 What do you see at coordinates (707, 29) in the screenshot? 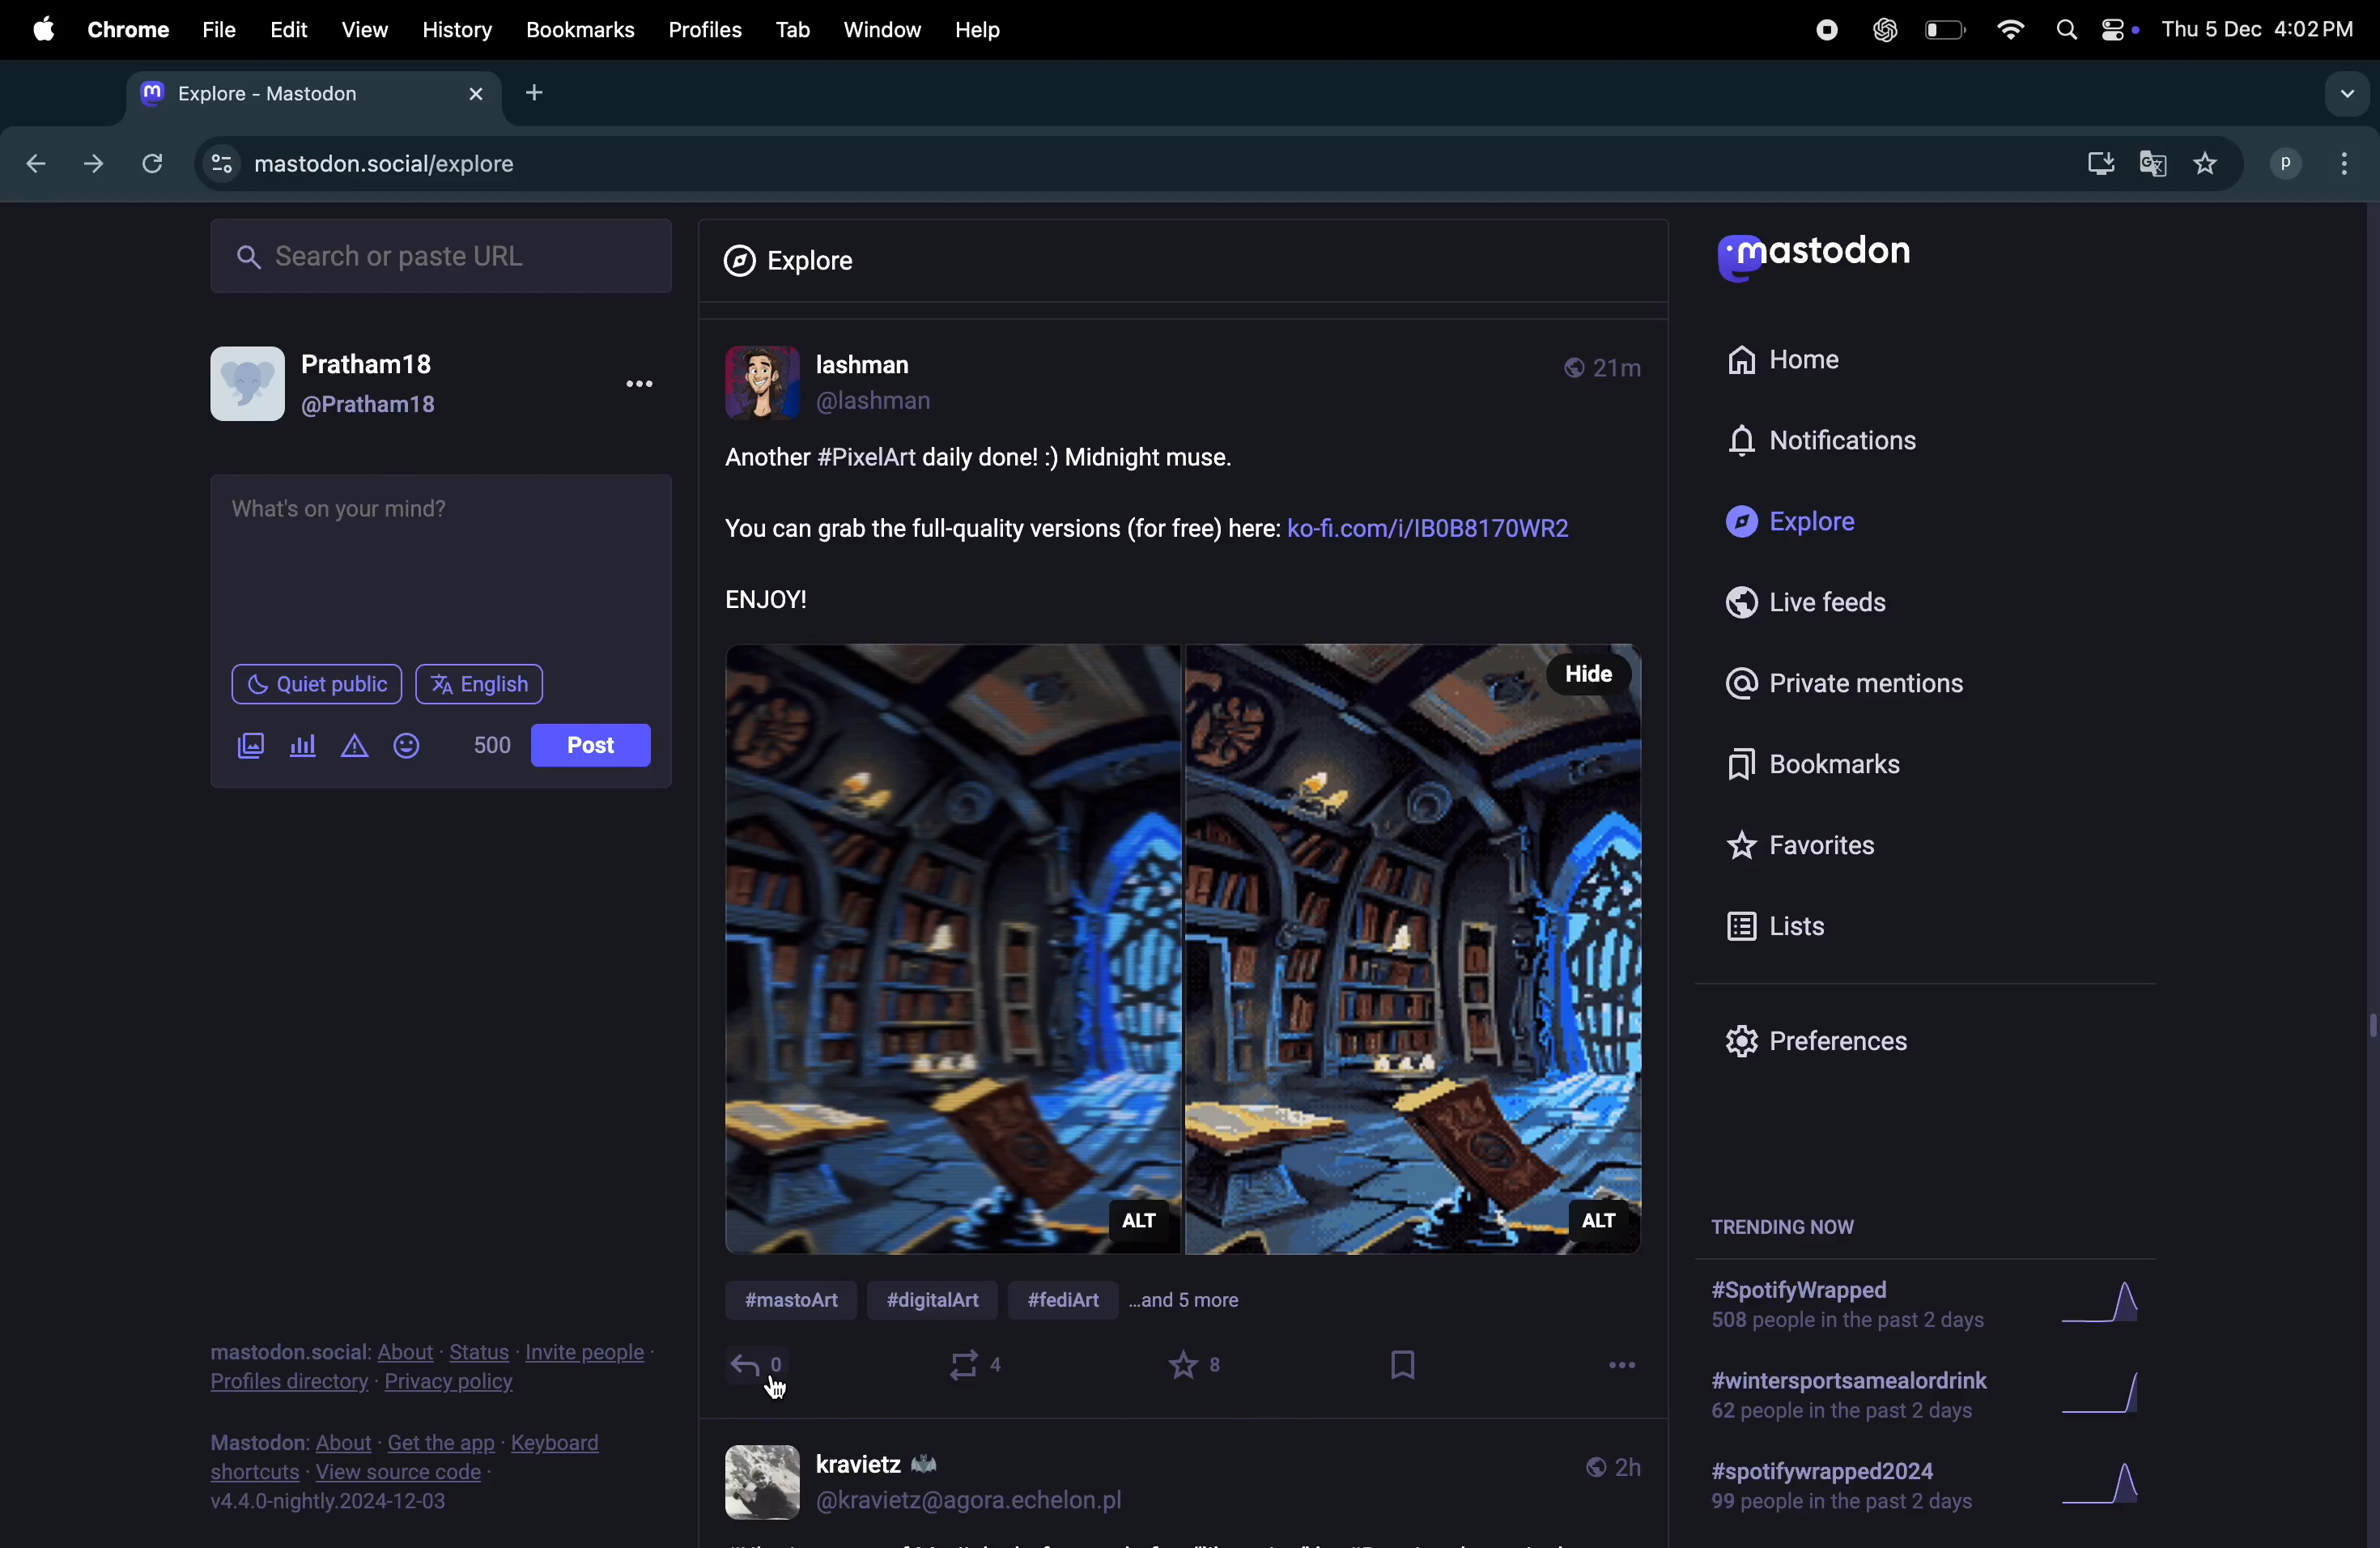
I see `Profiles` at bounding box center [707, 29].